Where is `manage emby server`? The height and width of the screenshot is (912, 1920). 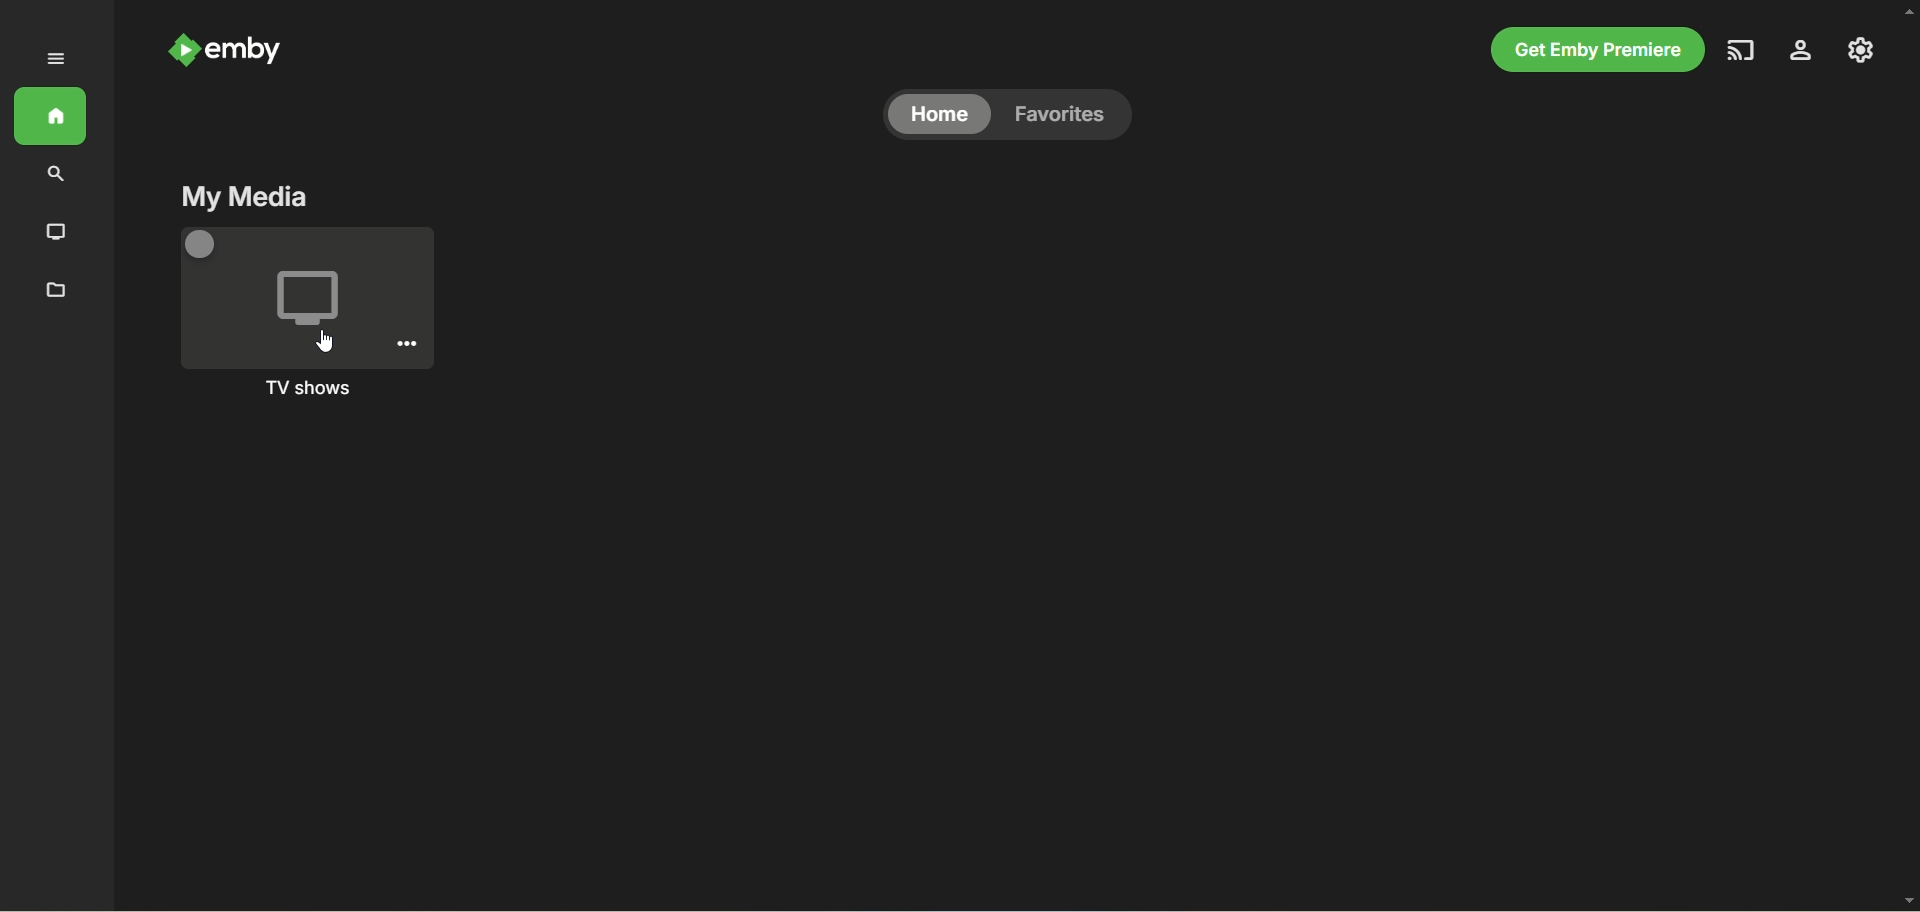
manage emby server is located at coordinates (1861, 50).